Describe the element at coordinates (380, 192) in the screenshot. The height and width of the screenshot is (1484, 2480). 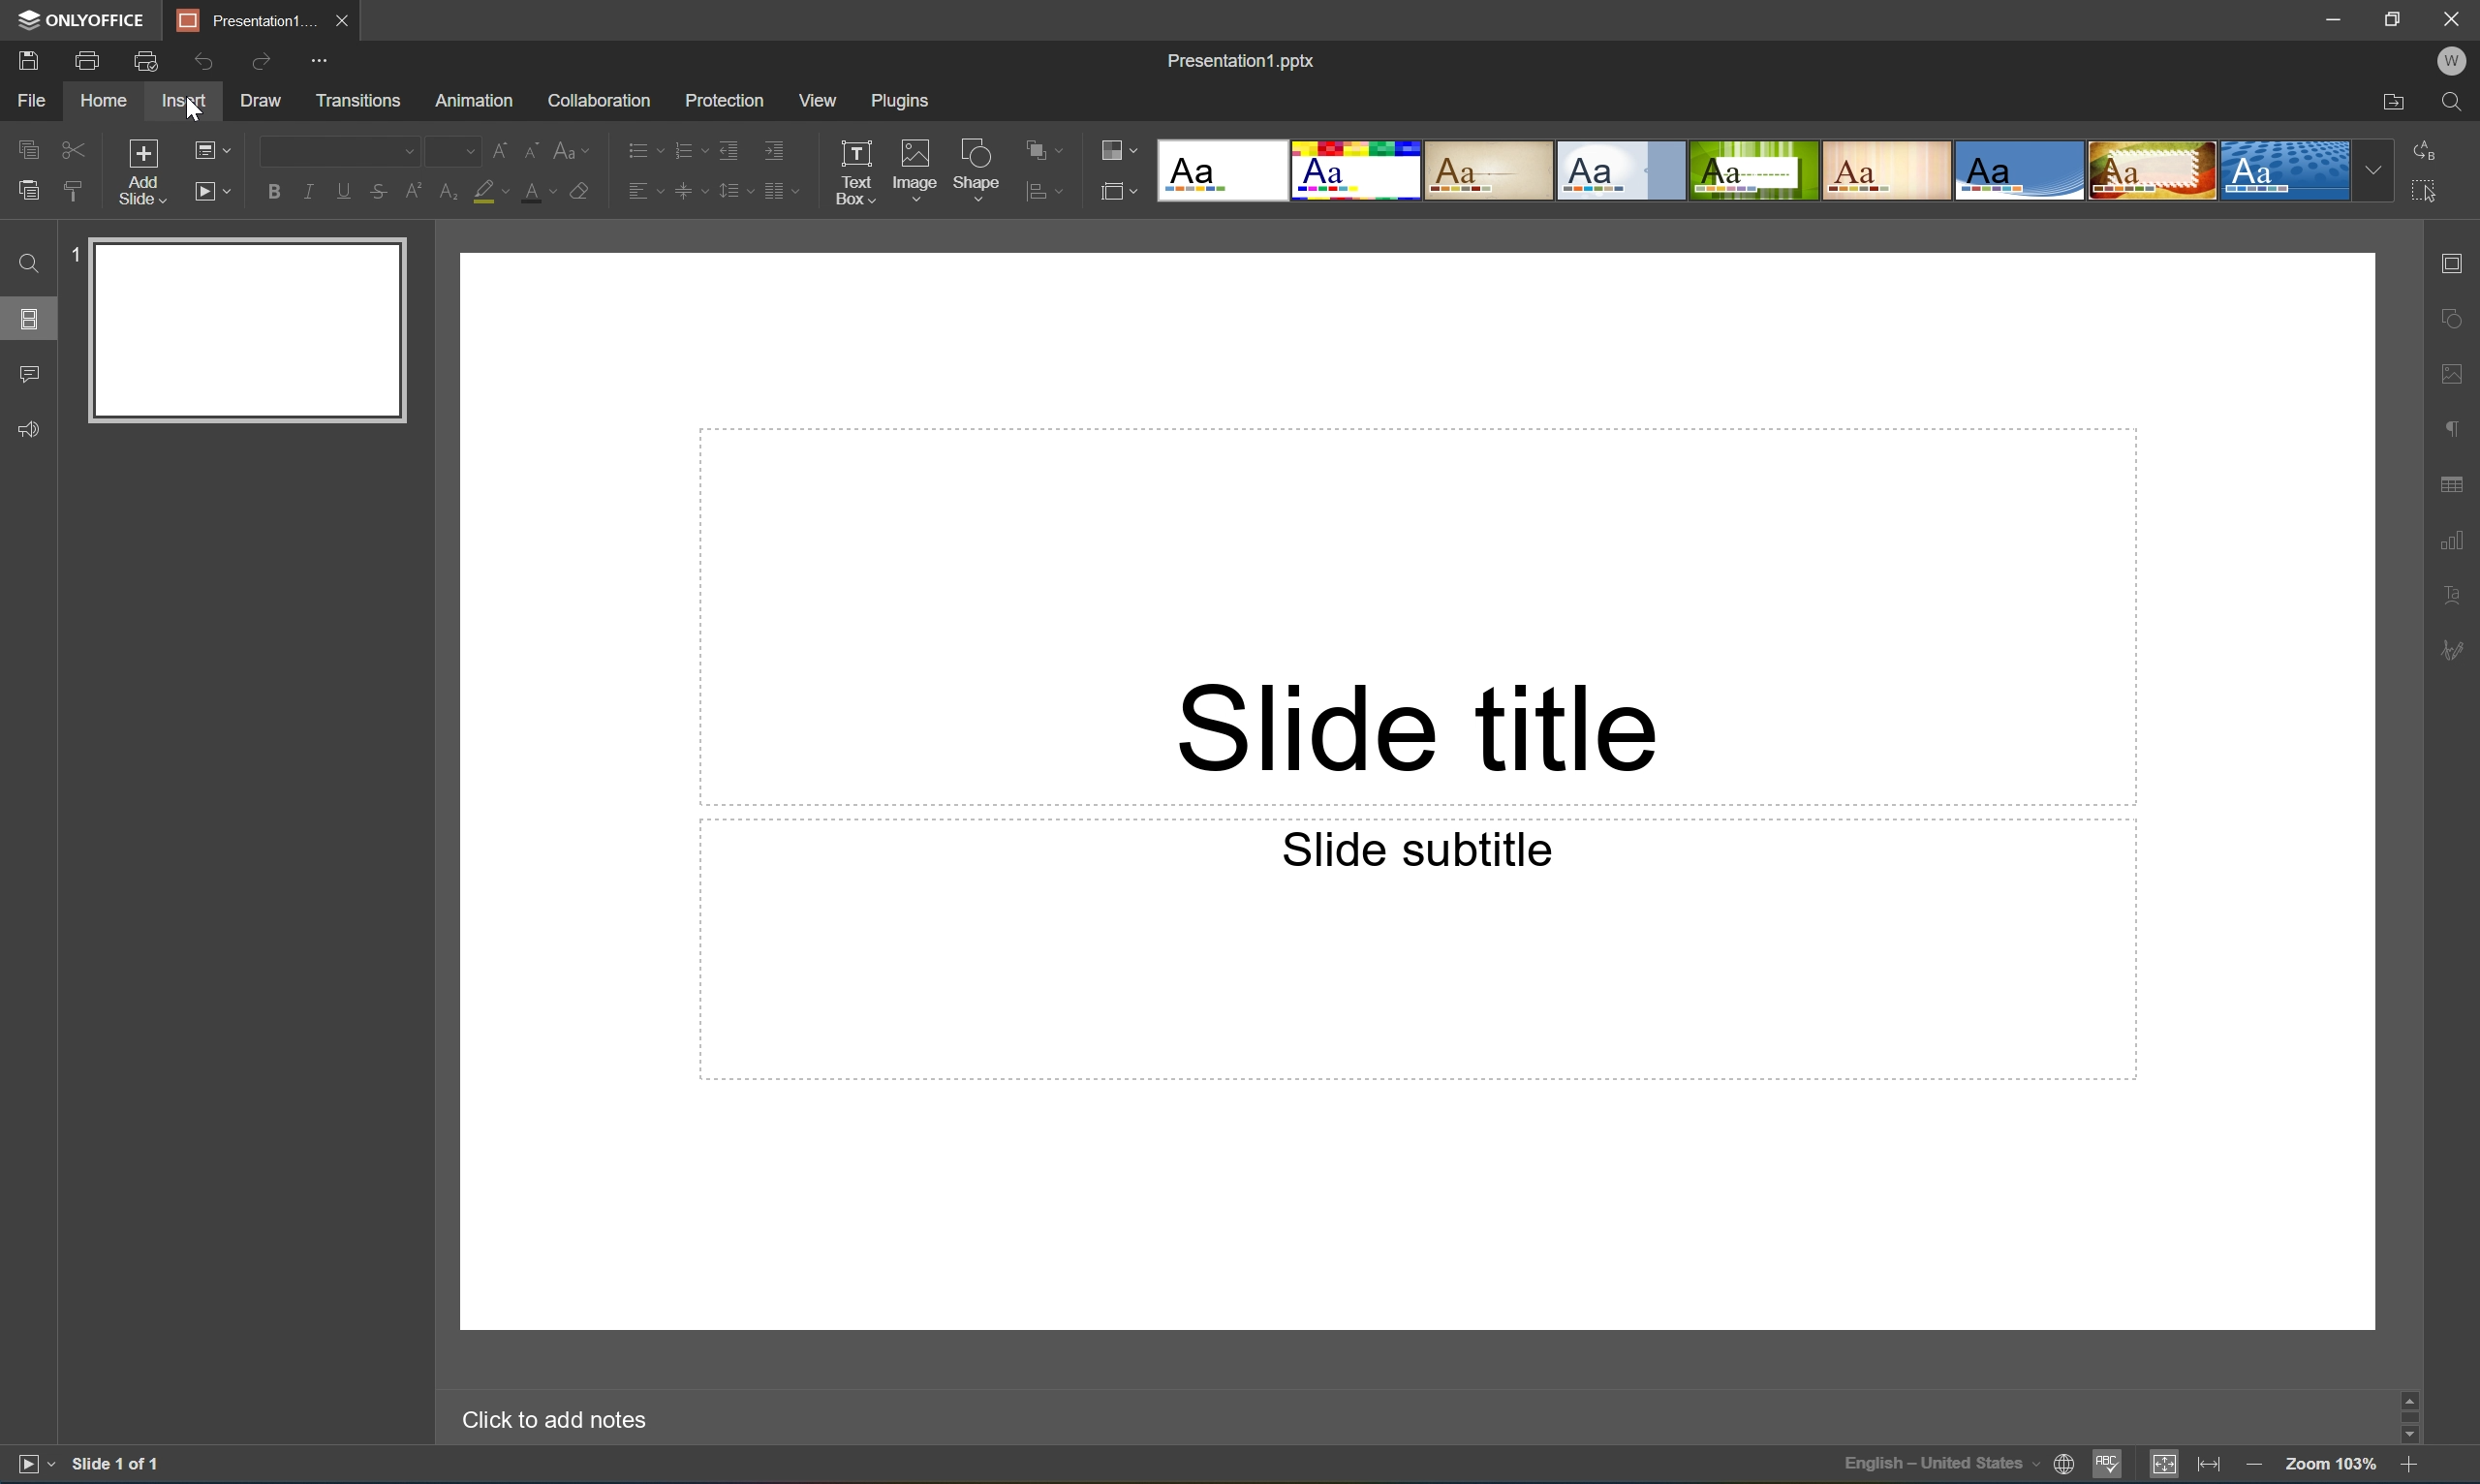
I see `Strikethrough` at that location.